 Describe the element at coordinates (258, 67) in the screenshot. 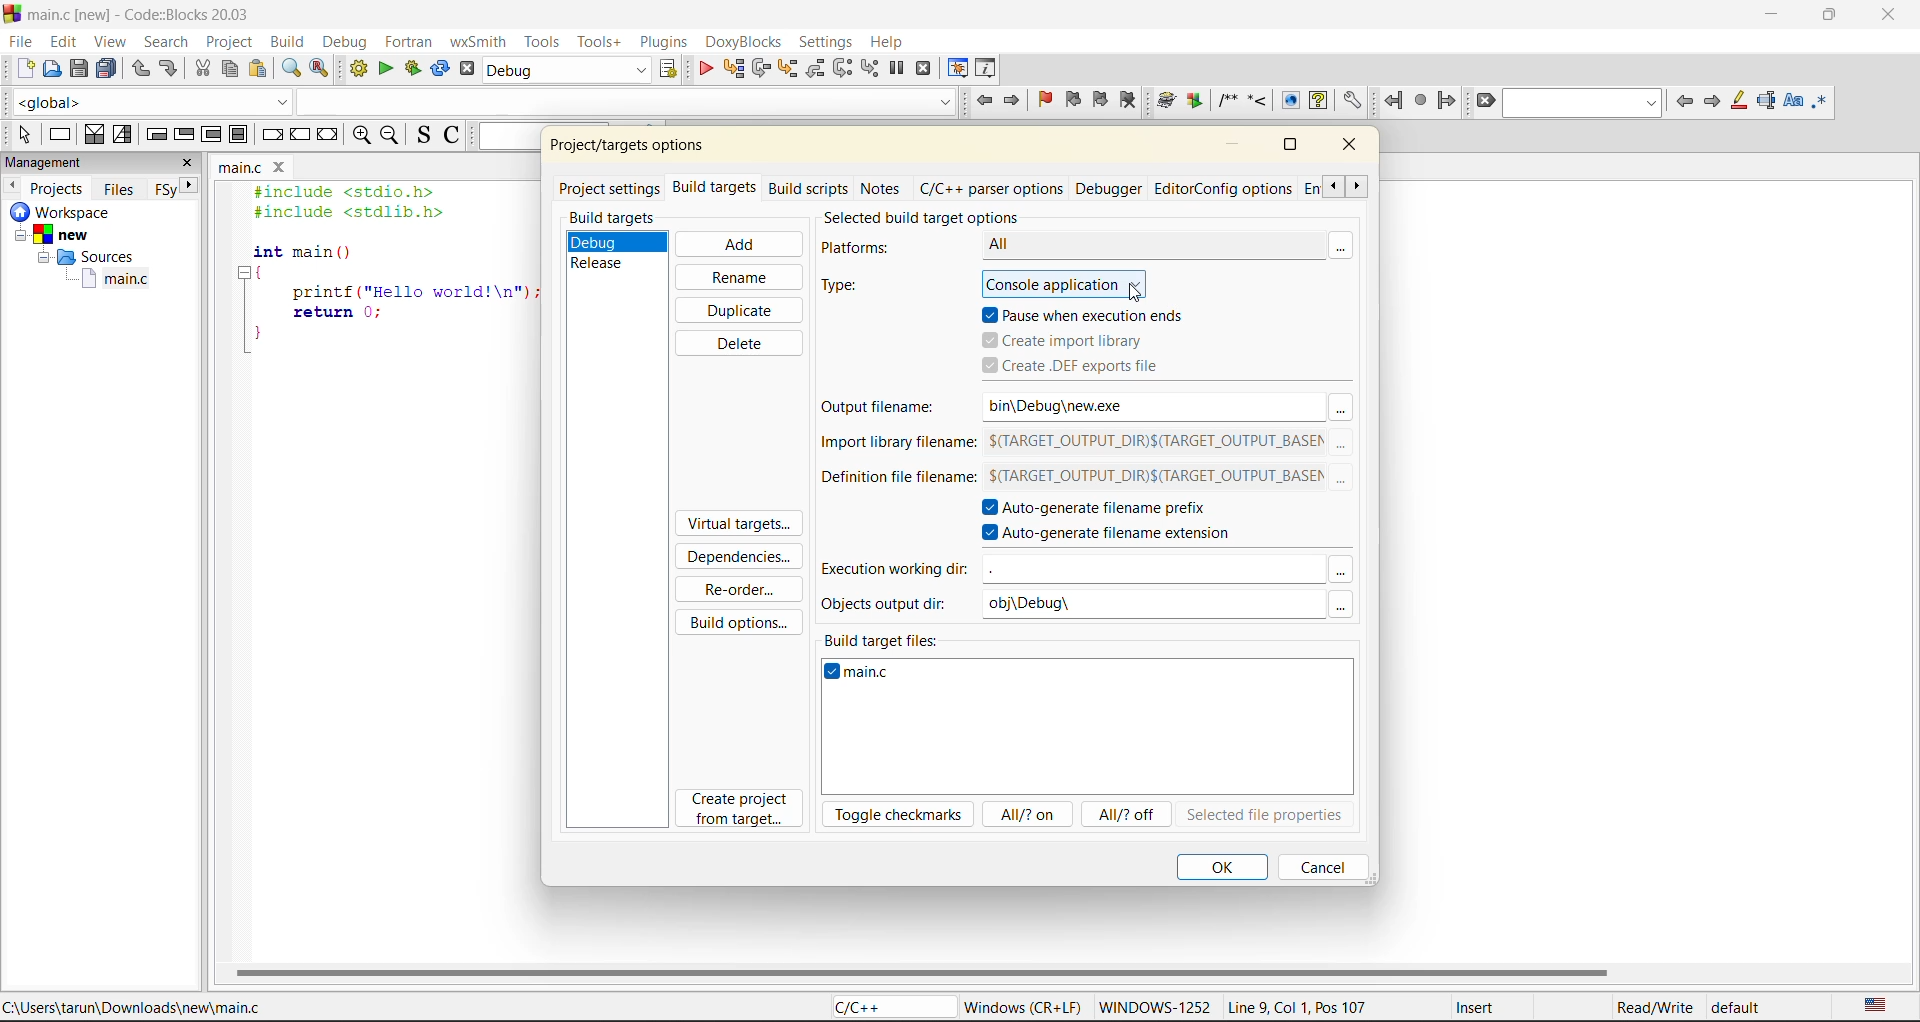

I see `paste` at that location.